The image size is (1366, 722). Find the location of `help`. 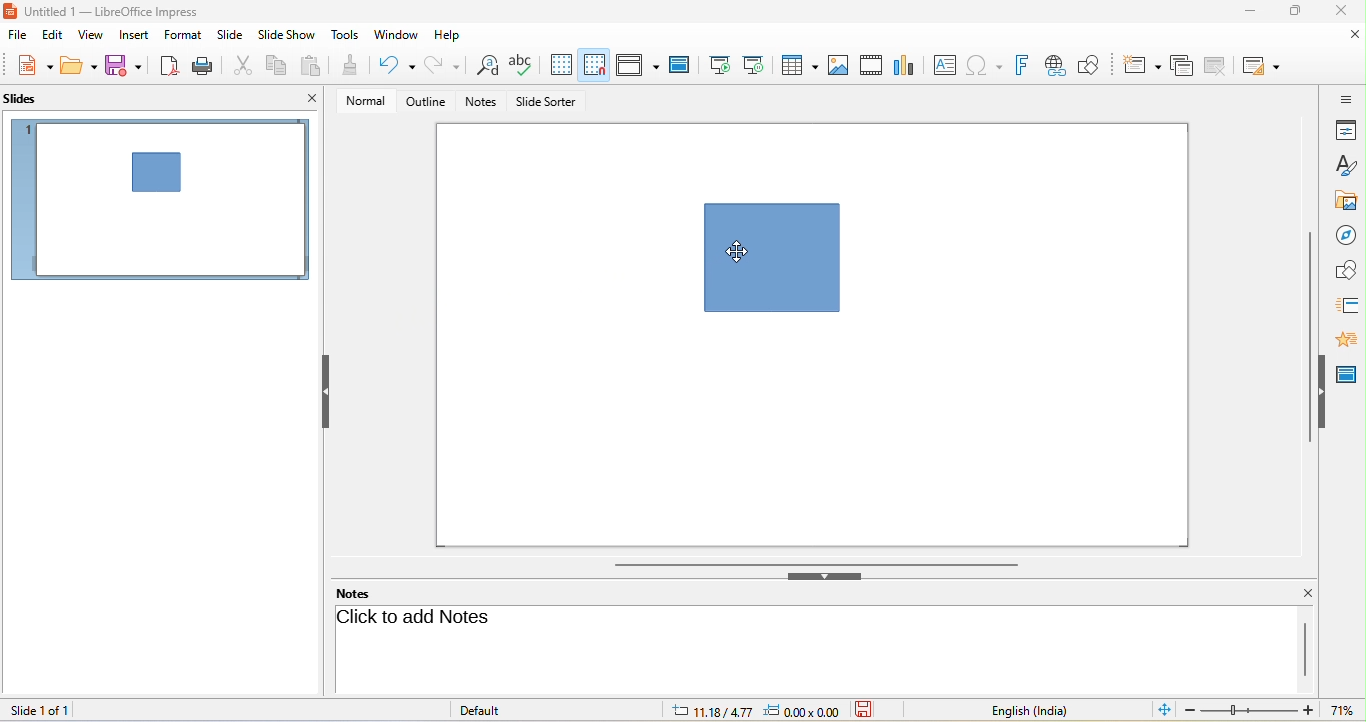

help is located at coordinates (455, 36).